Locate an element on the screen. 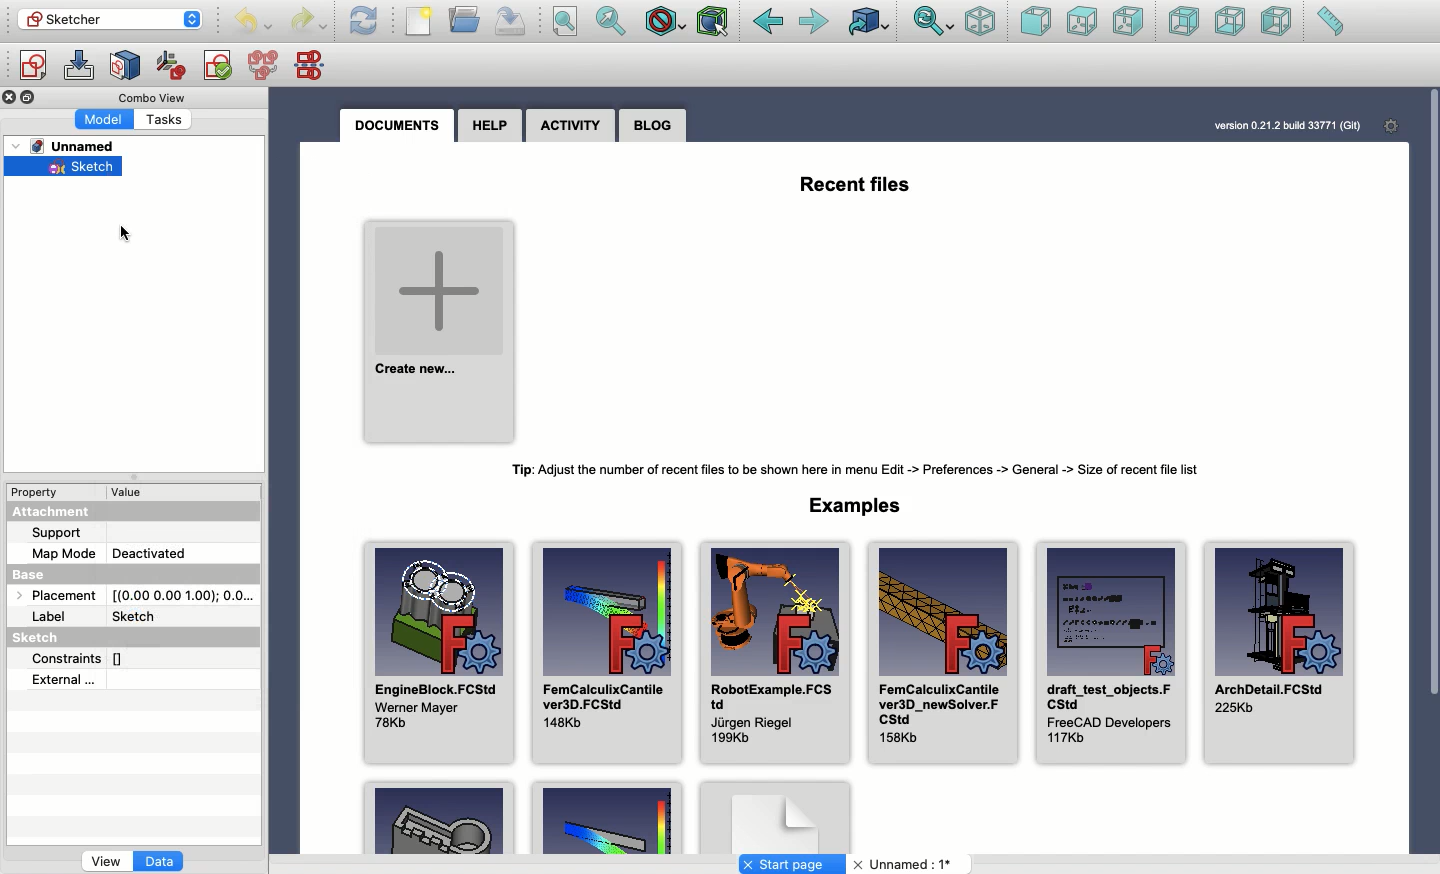 The width and height of the screenshot is (1440, 874). Create new is located at coordinates (441, 327).